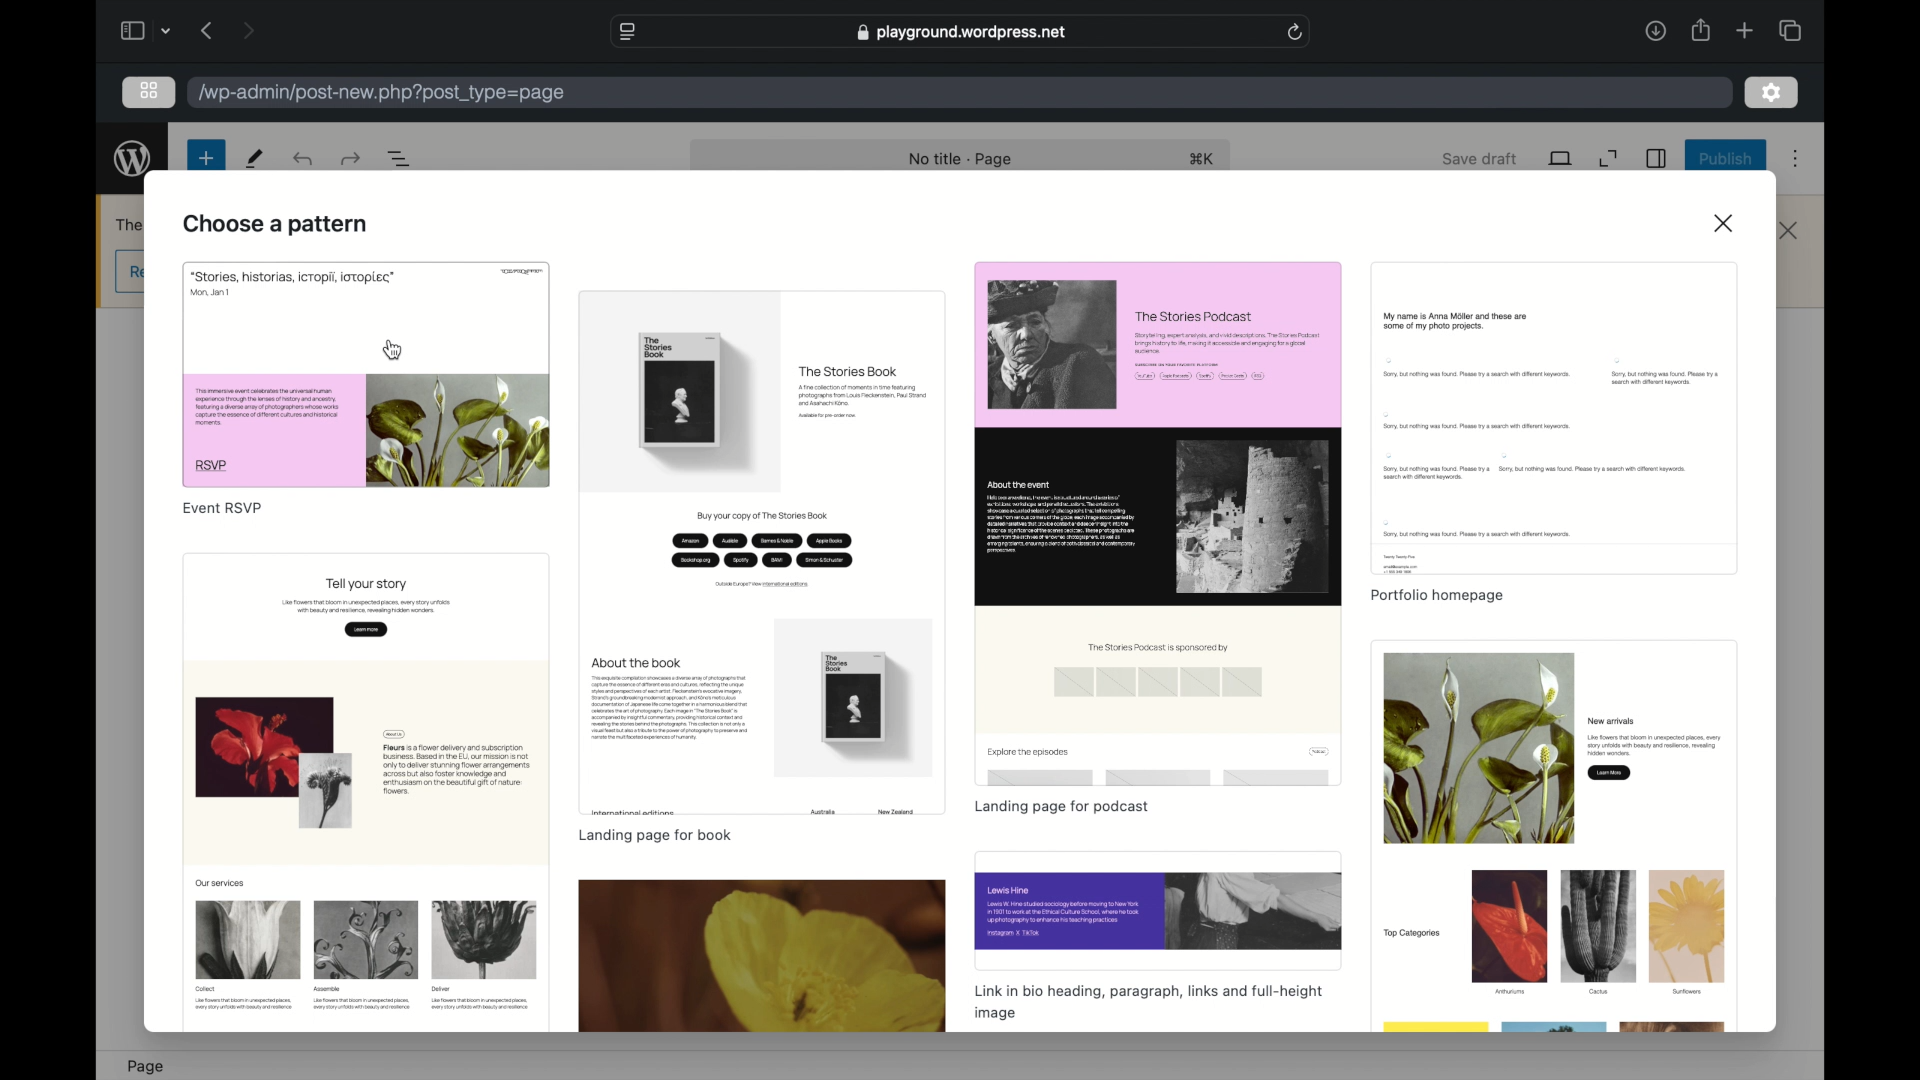  I want to click on preview, so click(1158, 524).